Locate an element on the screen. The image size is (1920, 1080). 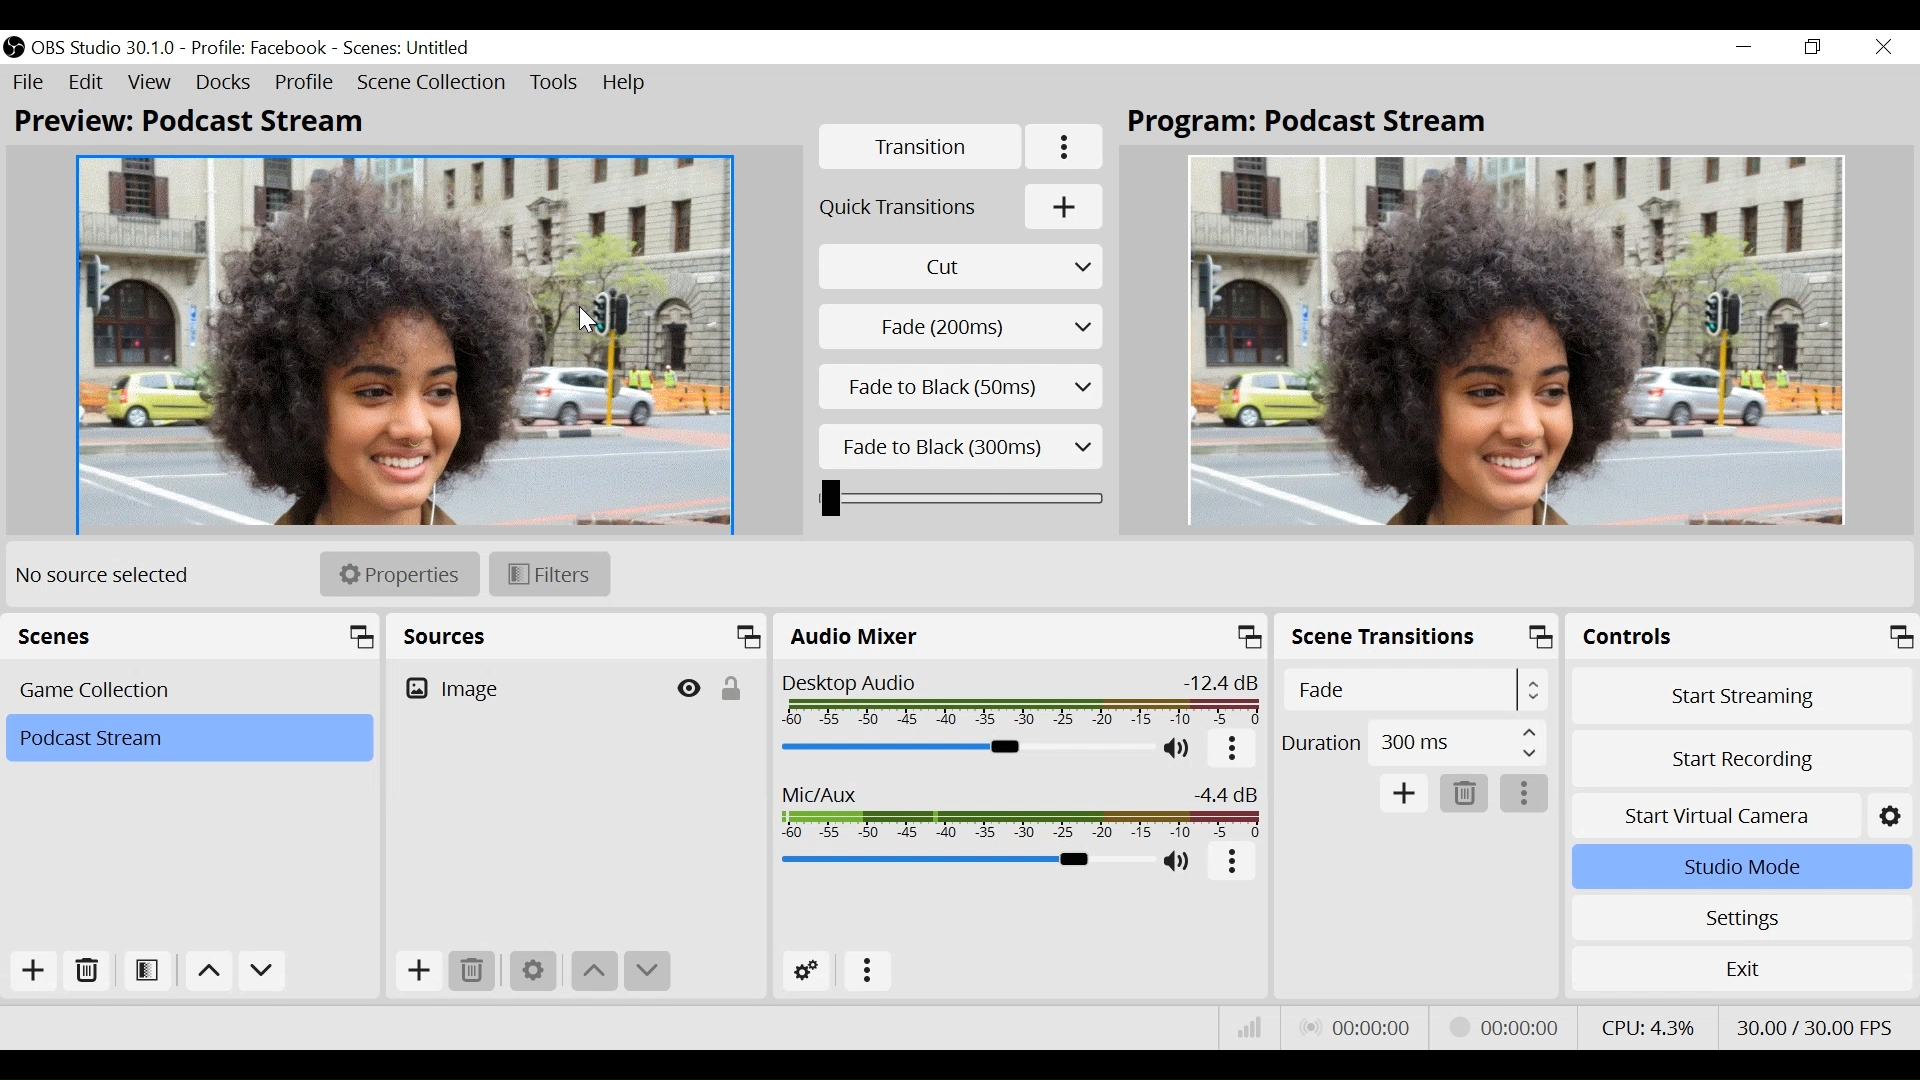
Transition is located at coordinates (921, 146).